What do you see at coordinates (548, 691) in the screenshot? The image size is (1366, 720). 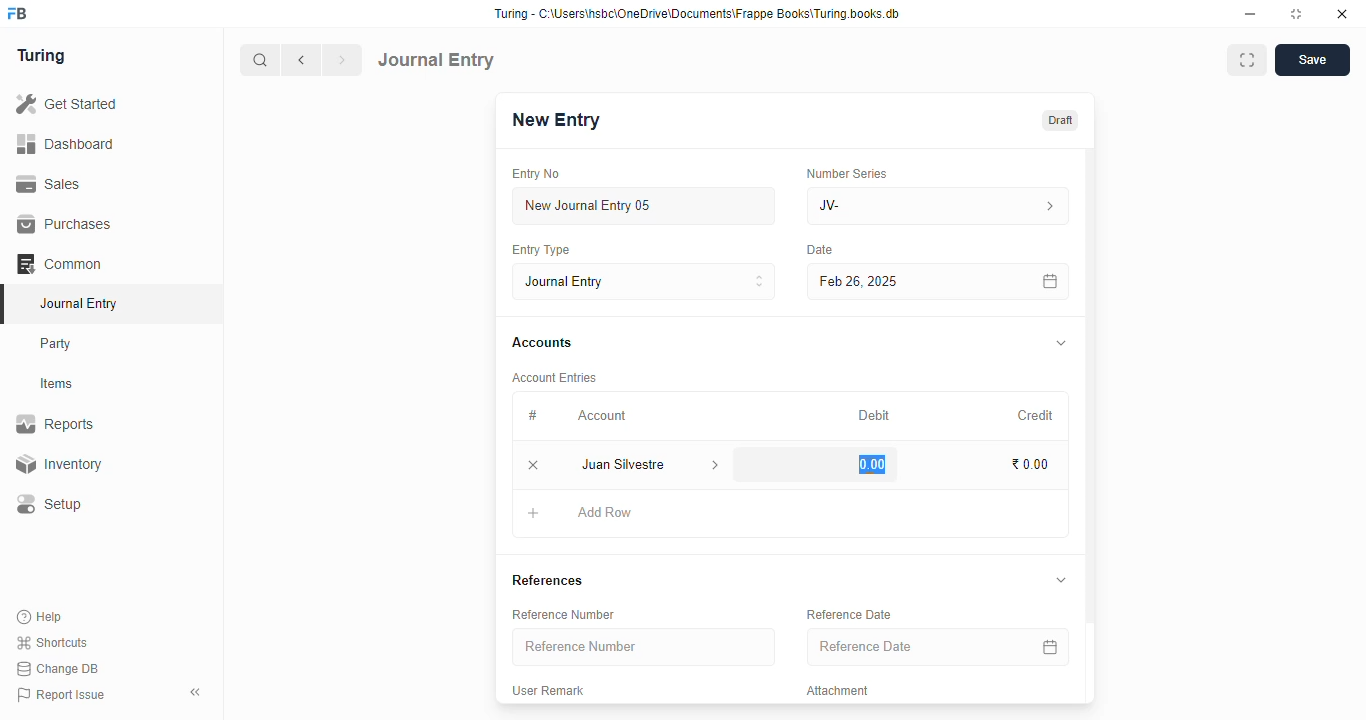 I see `user remark` at bounding box center [548, 691].